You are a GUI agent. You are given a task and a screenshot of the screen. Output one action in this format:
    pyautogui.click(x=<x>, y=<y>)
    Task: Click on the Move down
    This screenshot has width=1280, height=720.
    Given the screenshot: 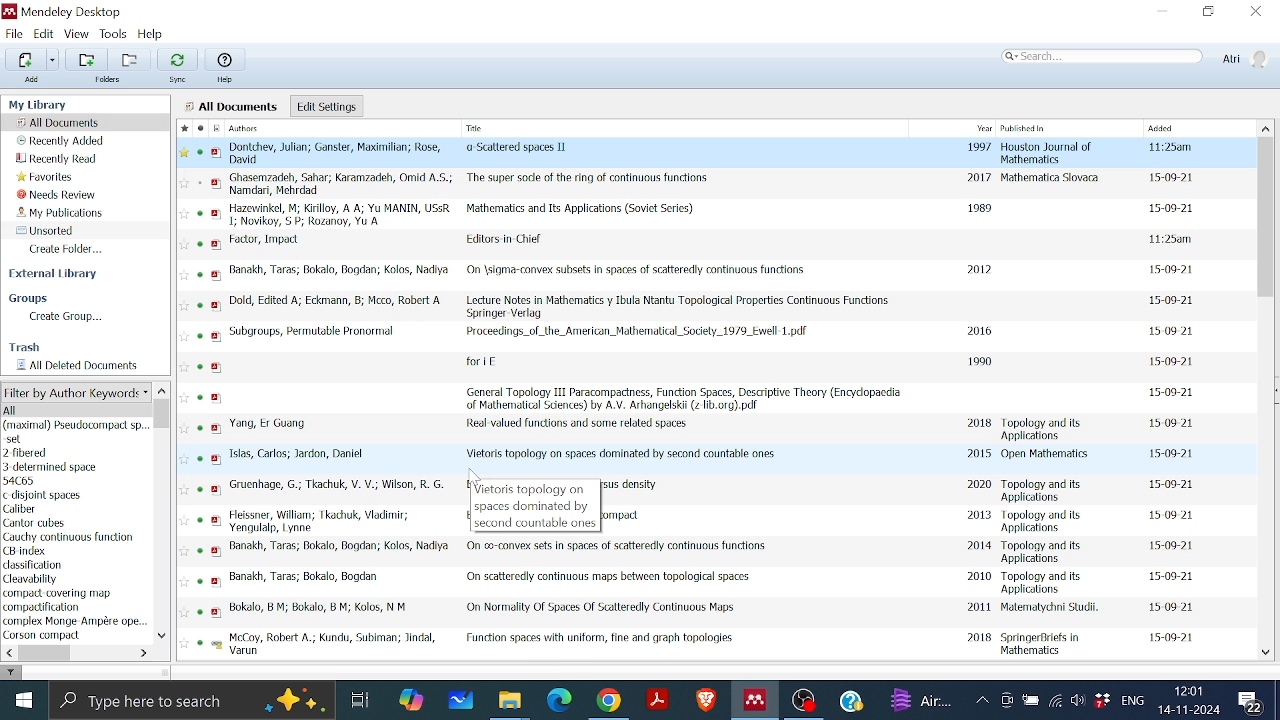 What is the action you would take?
    pyautogui.click(x=1267, y=653)
    